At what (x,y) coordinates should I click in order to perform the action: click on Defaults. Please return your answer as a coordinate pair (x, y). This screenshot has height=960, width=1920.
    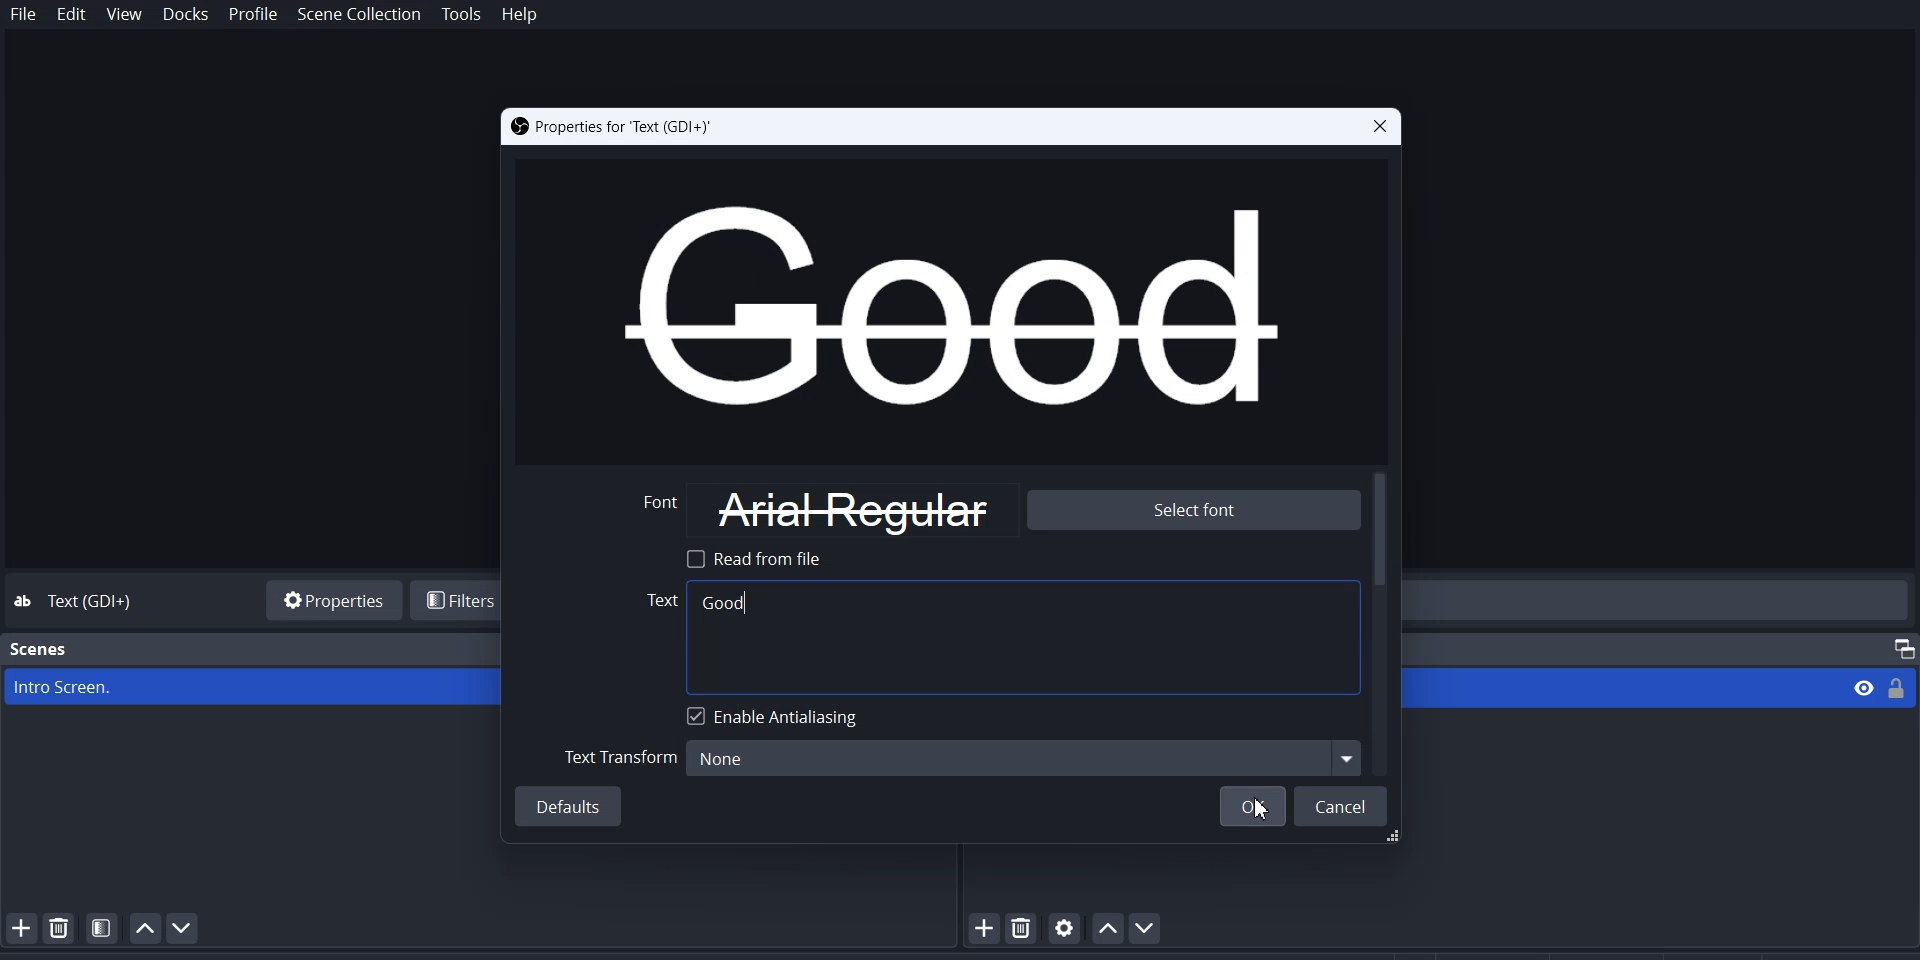
    Looking at the image, I should click on (571, 808).